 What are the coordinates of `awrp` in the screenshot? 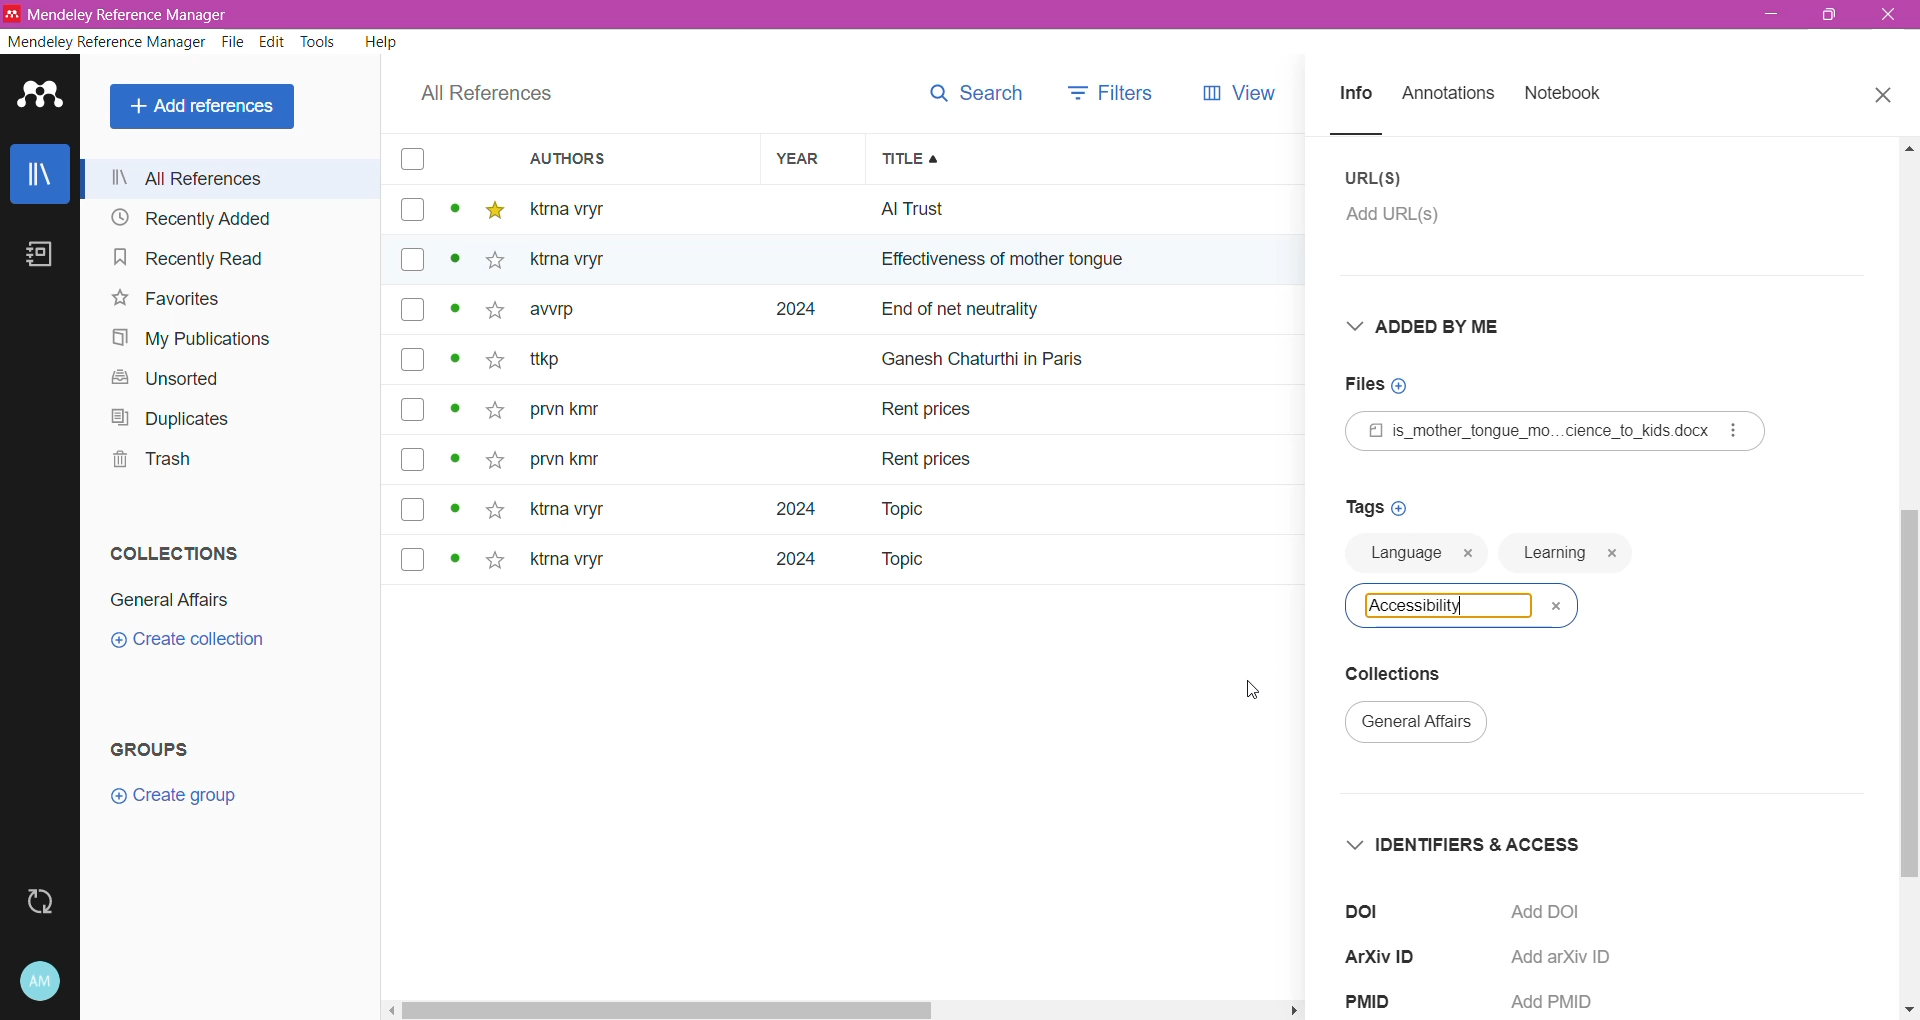 It's located at (568, 316).